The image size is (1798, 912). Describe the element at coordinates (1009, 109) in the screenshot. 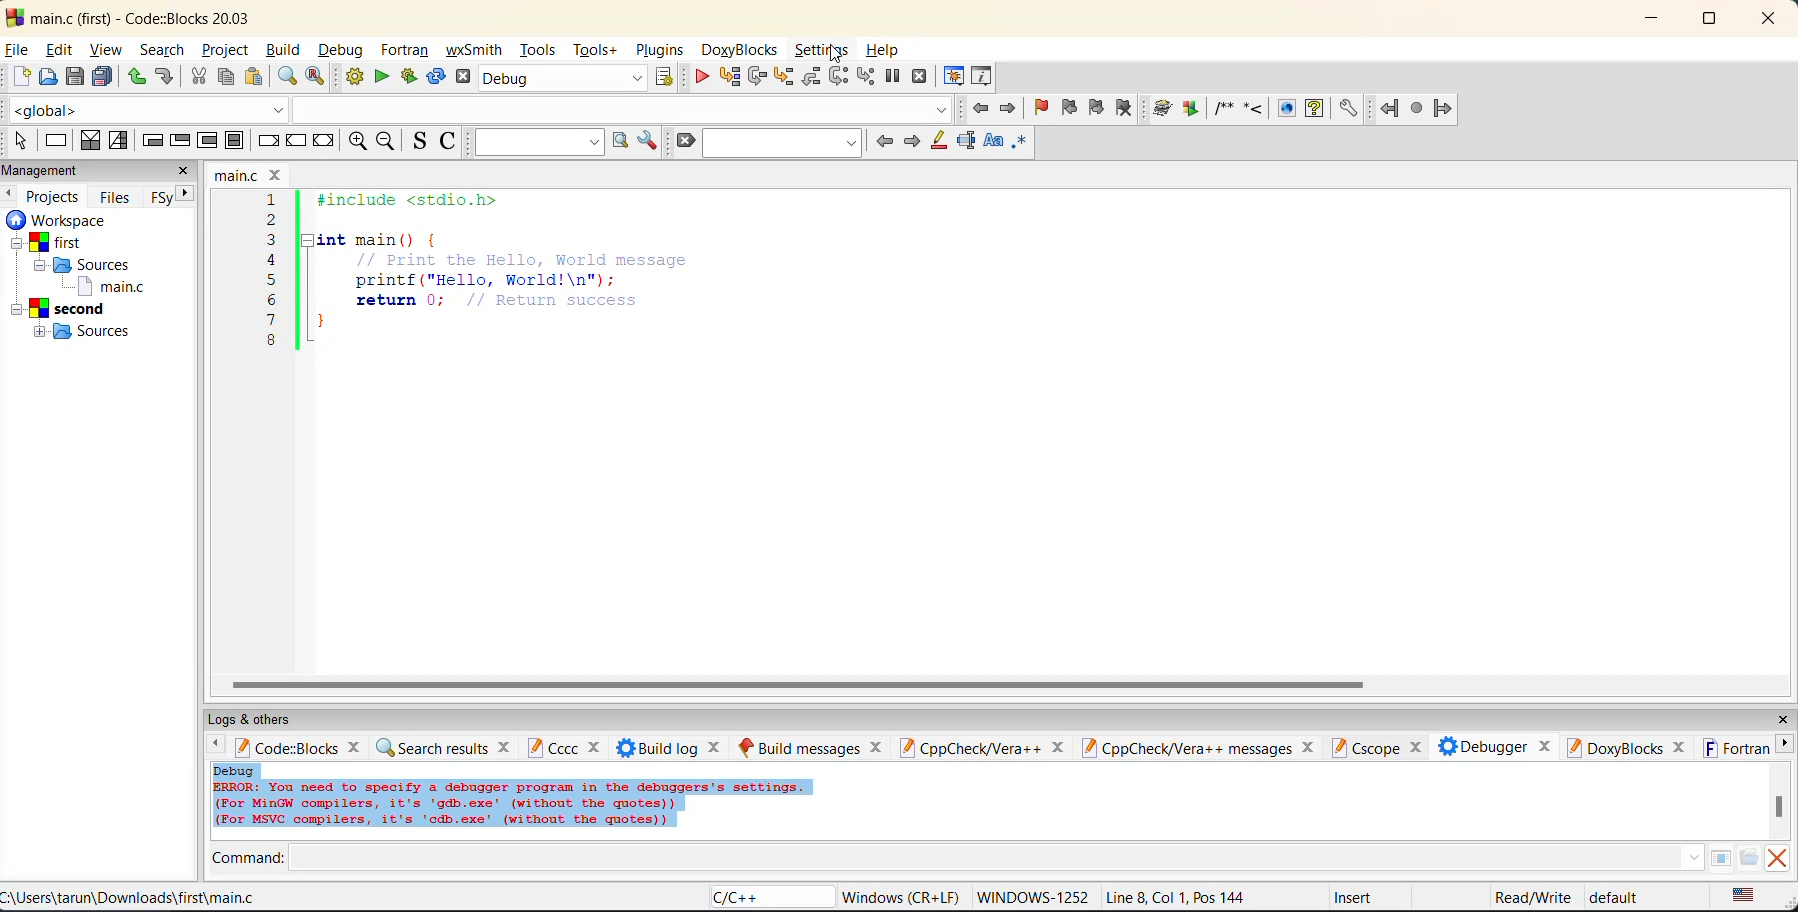

I see `jump forward` at that location.